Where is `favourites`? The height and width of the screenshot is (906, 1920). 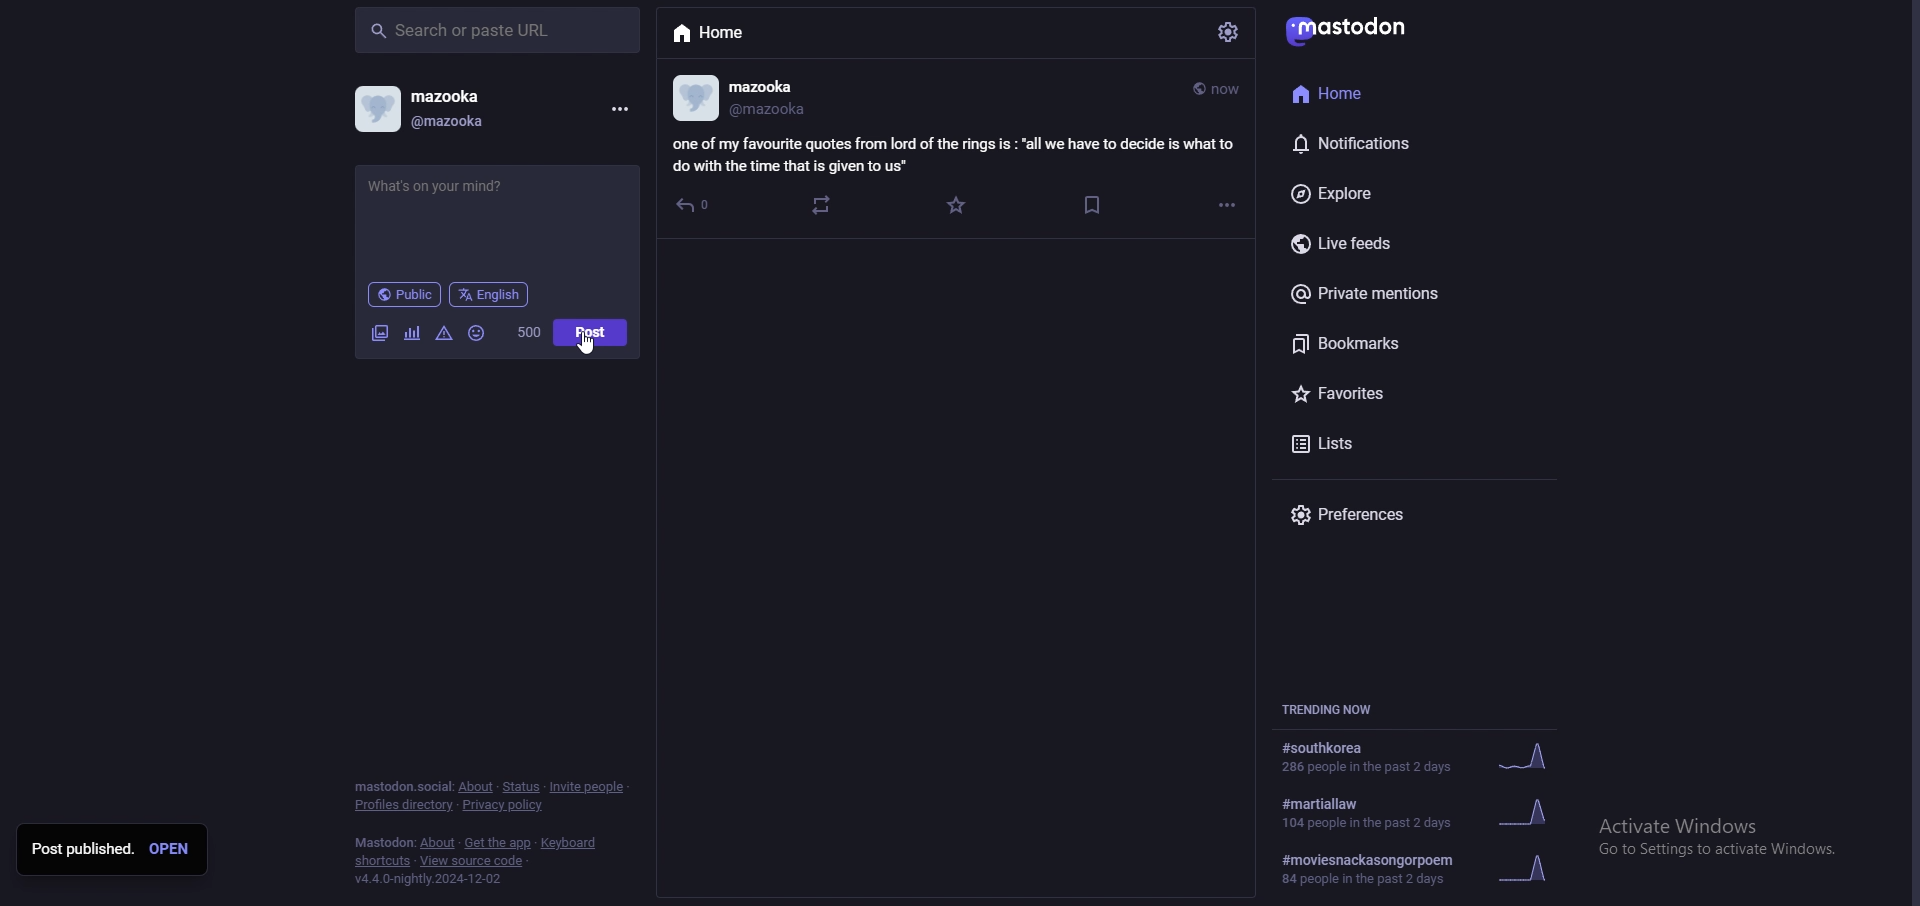
favourites is located at coordinates (1394, 393).